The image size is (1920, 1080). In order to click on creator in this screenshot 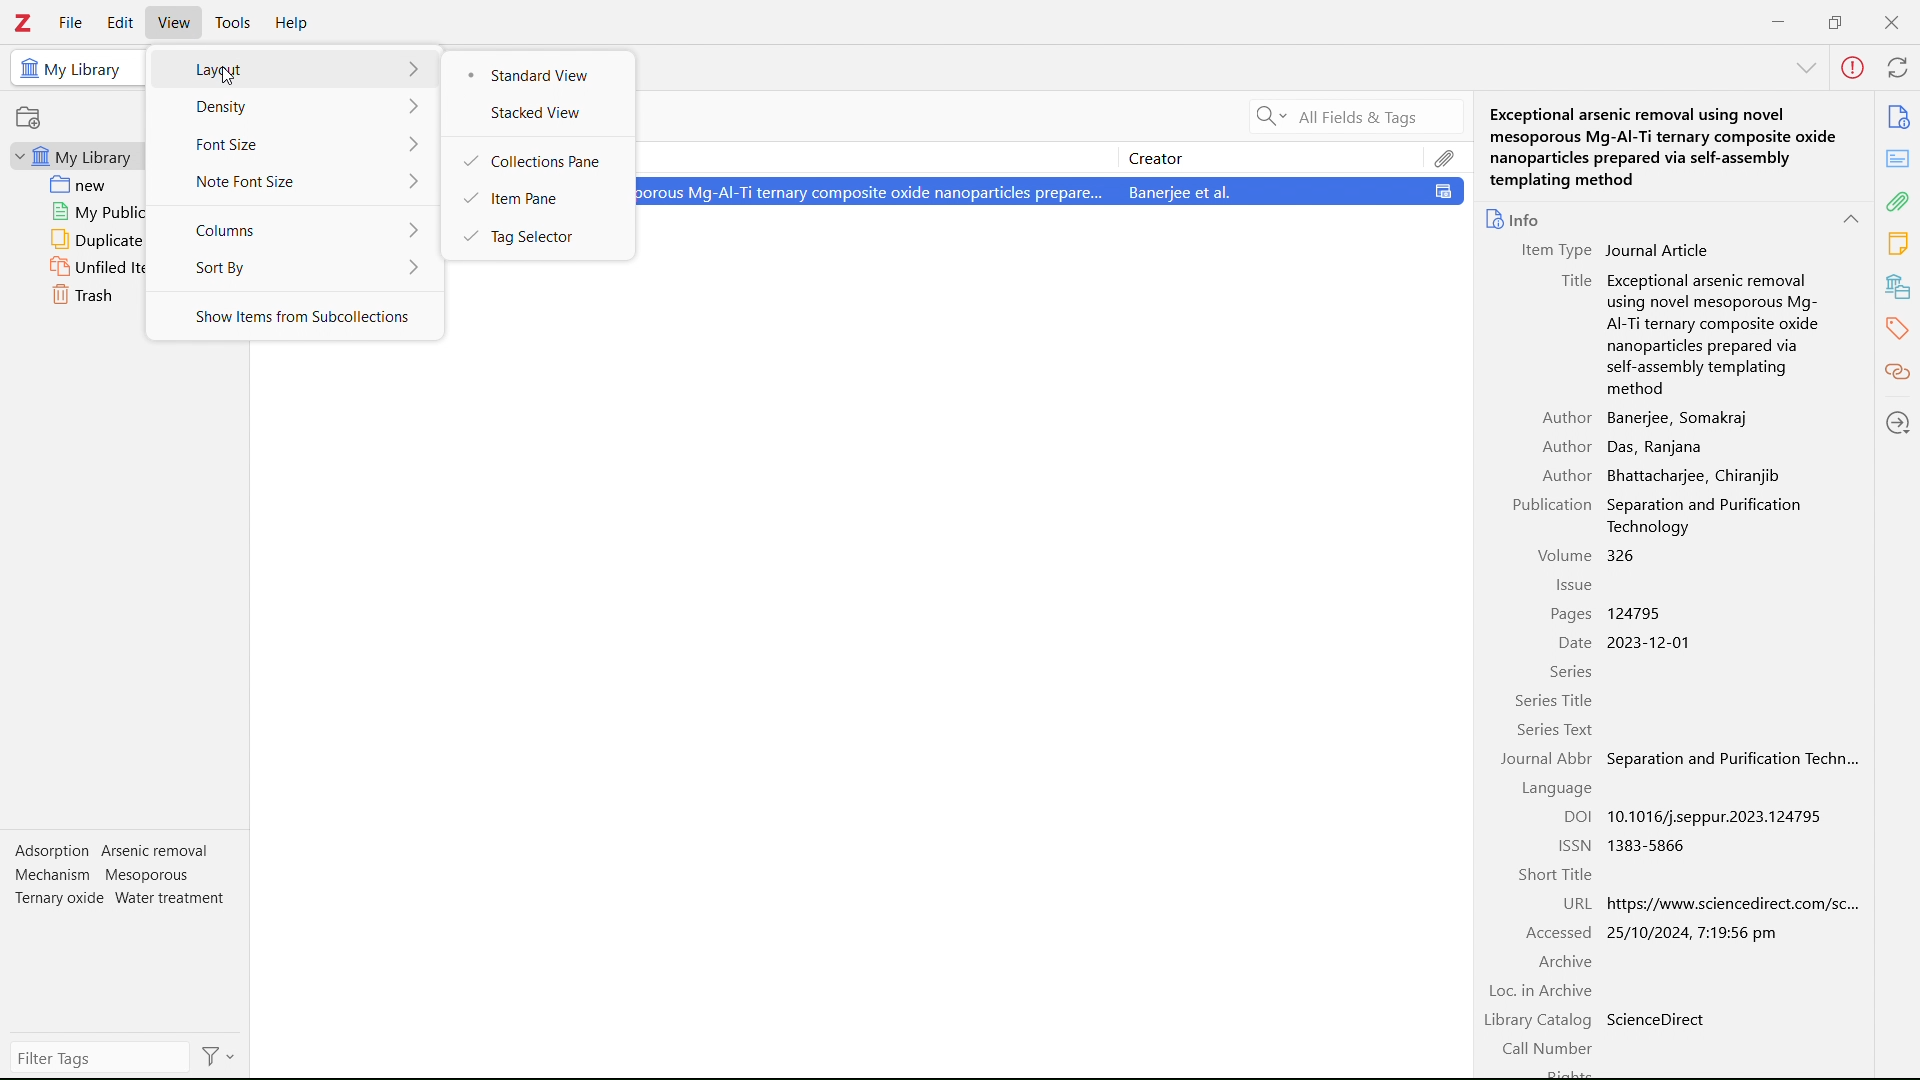, I will do `click(1273, 156)`.